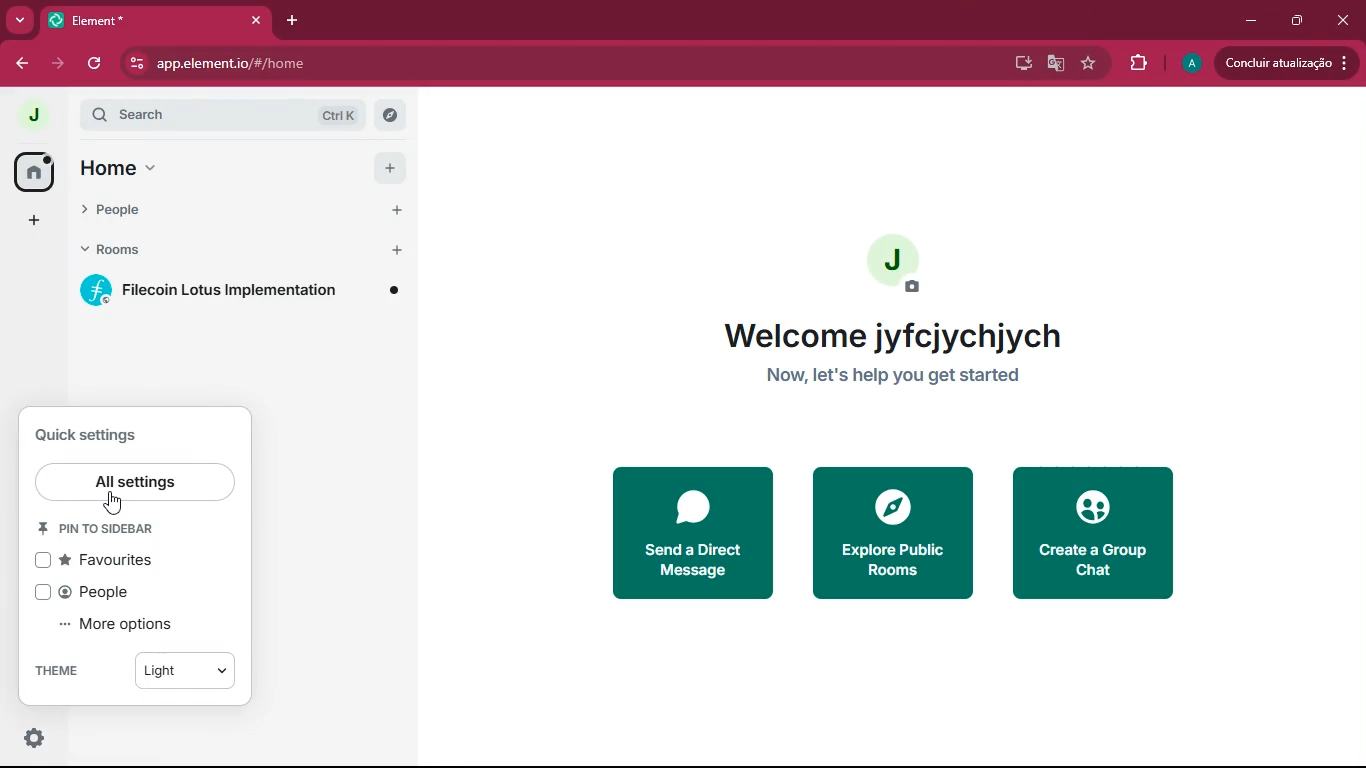 The height and width of the screenshot is (768, 1366). I want to click on minimize, so click(1248, 21).